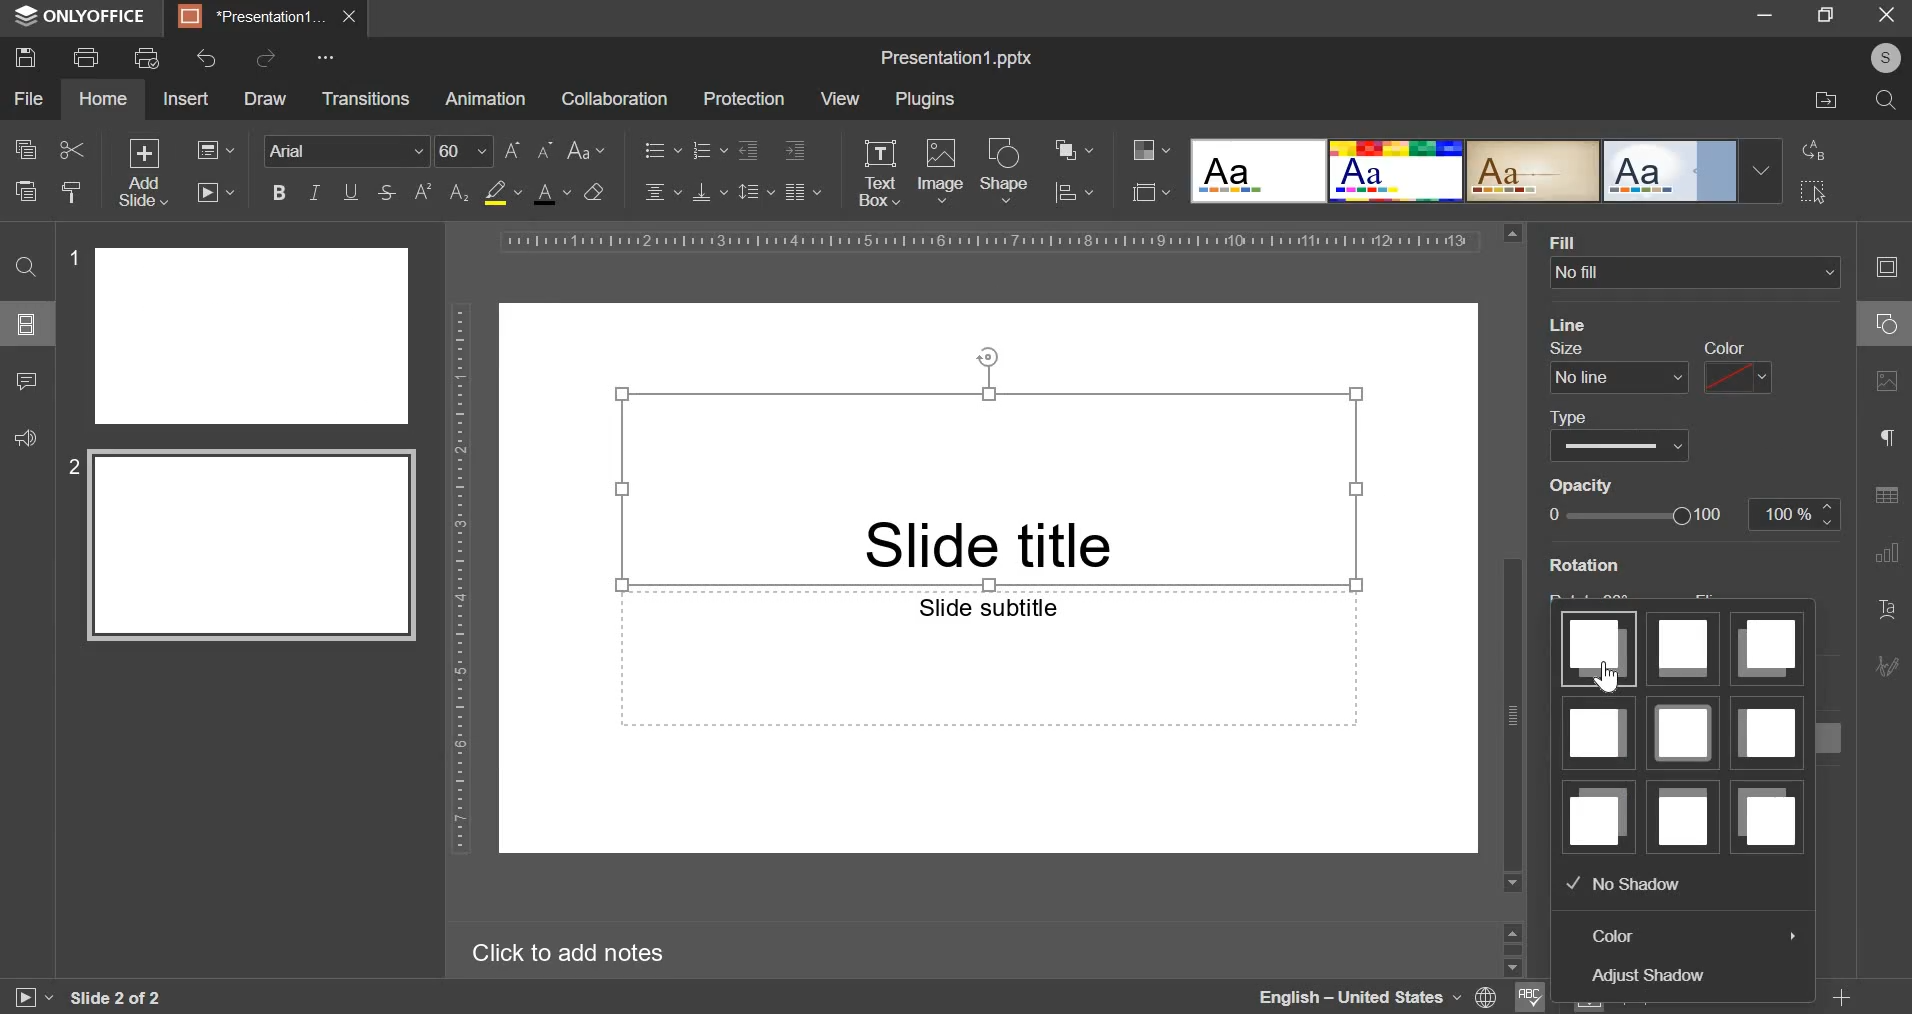  What do you see at coordinates (743, 99) in the screenshot?
I see `protection` at bounding box center [743, 99].